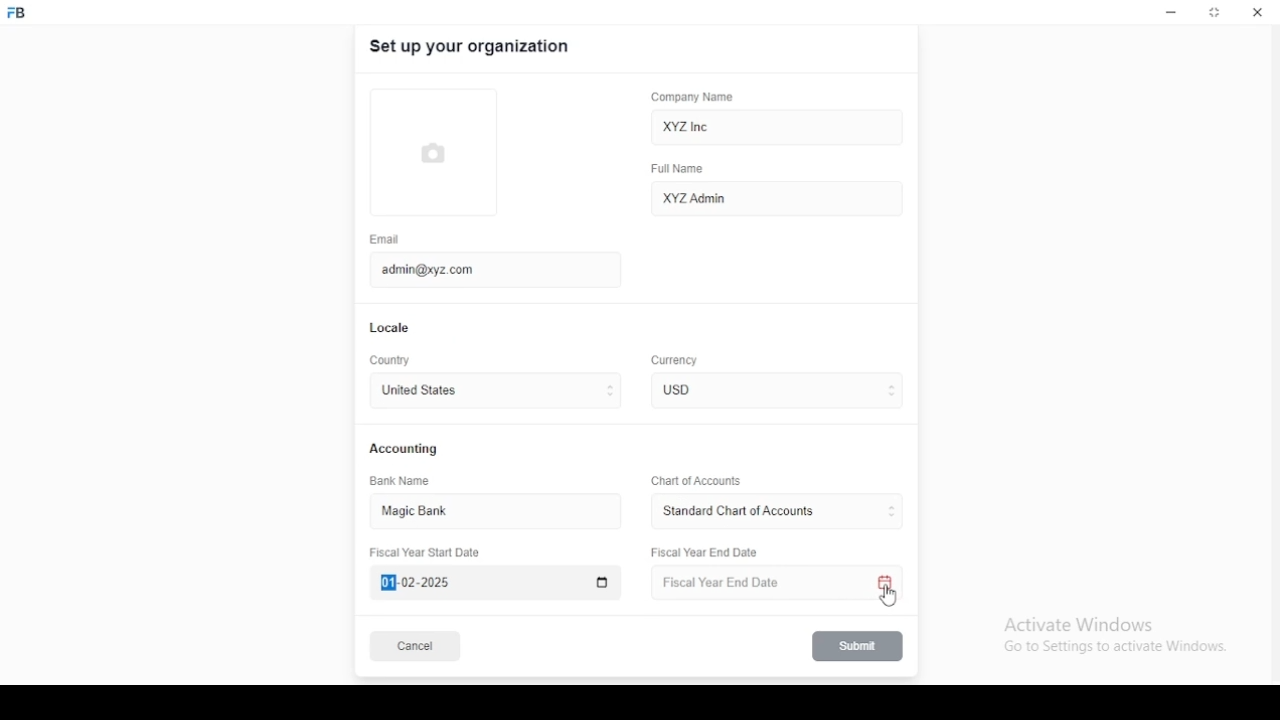 This screenshot has height=720, width=1280. What do you see at coordinates (737, 512) in the screenshot?
I see `L ‘Standard Chart of Accounts` at bounding box center [737, 512].